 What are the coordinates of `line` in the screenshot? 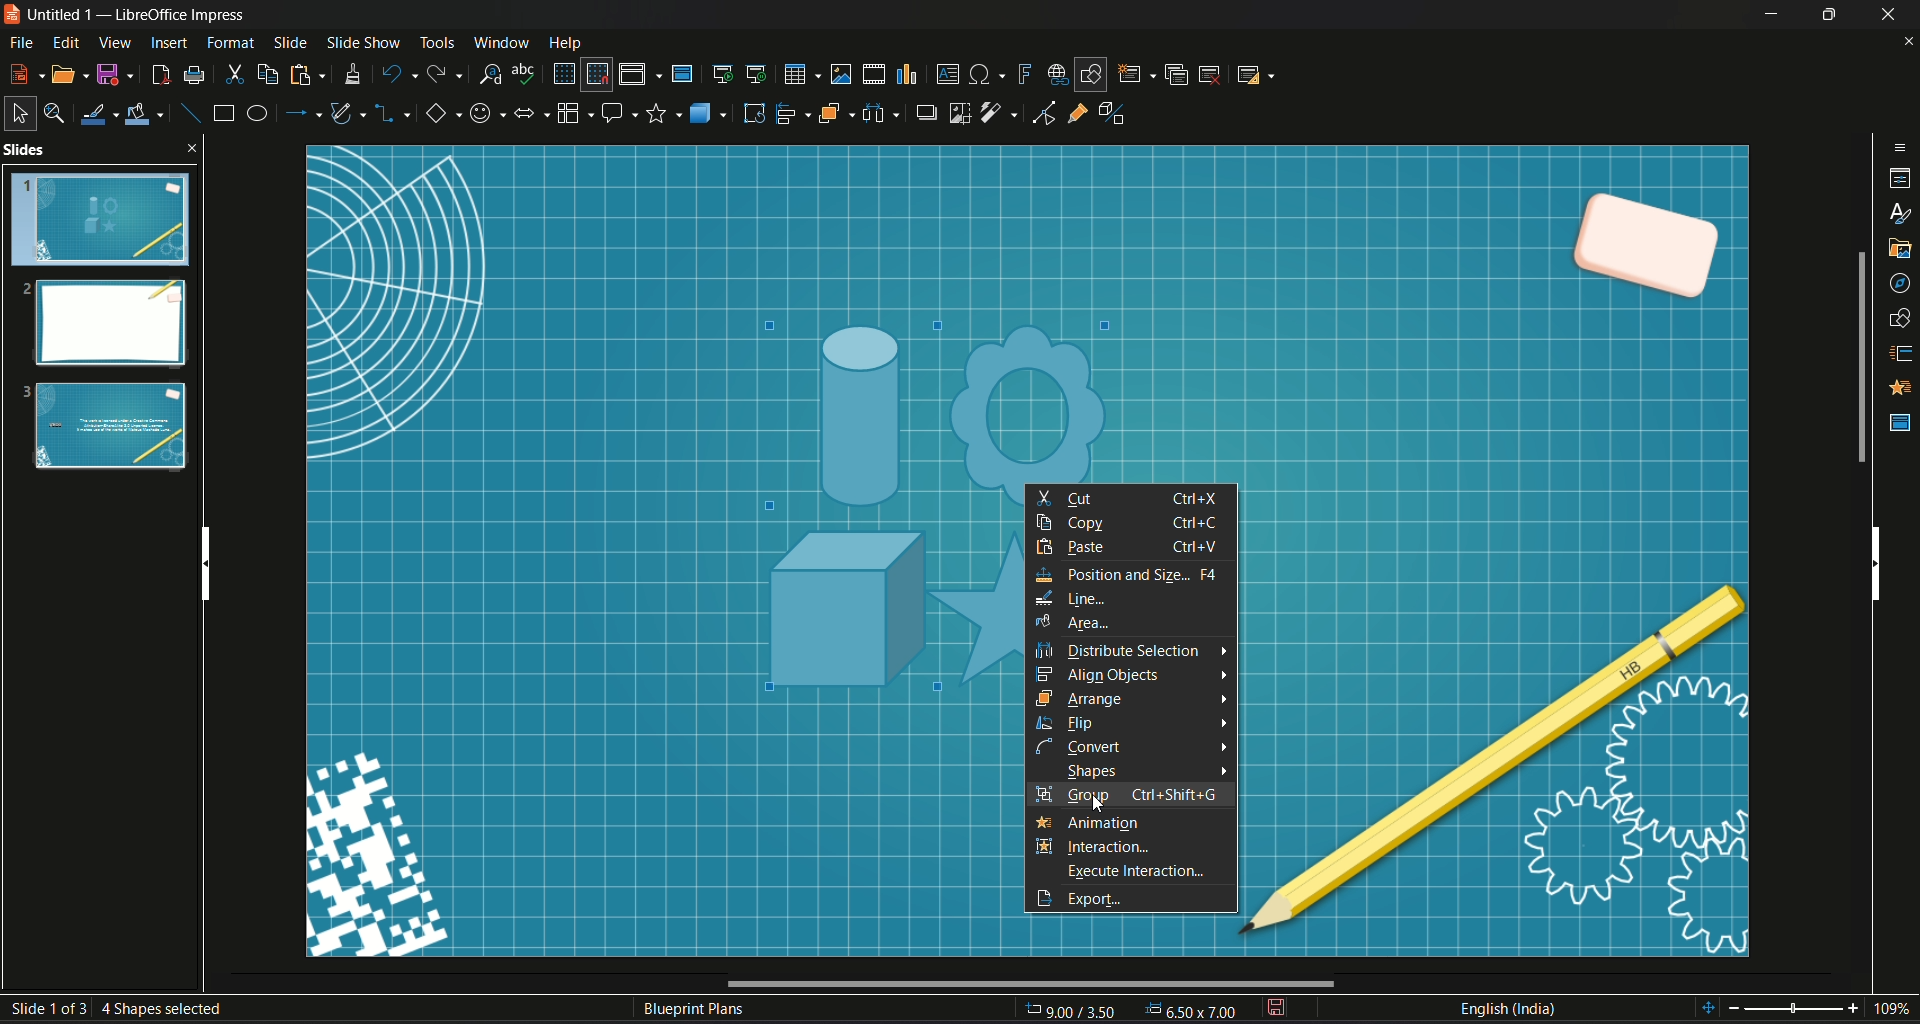 It's located at (1071, 598).